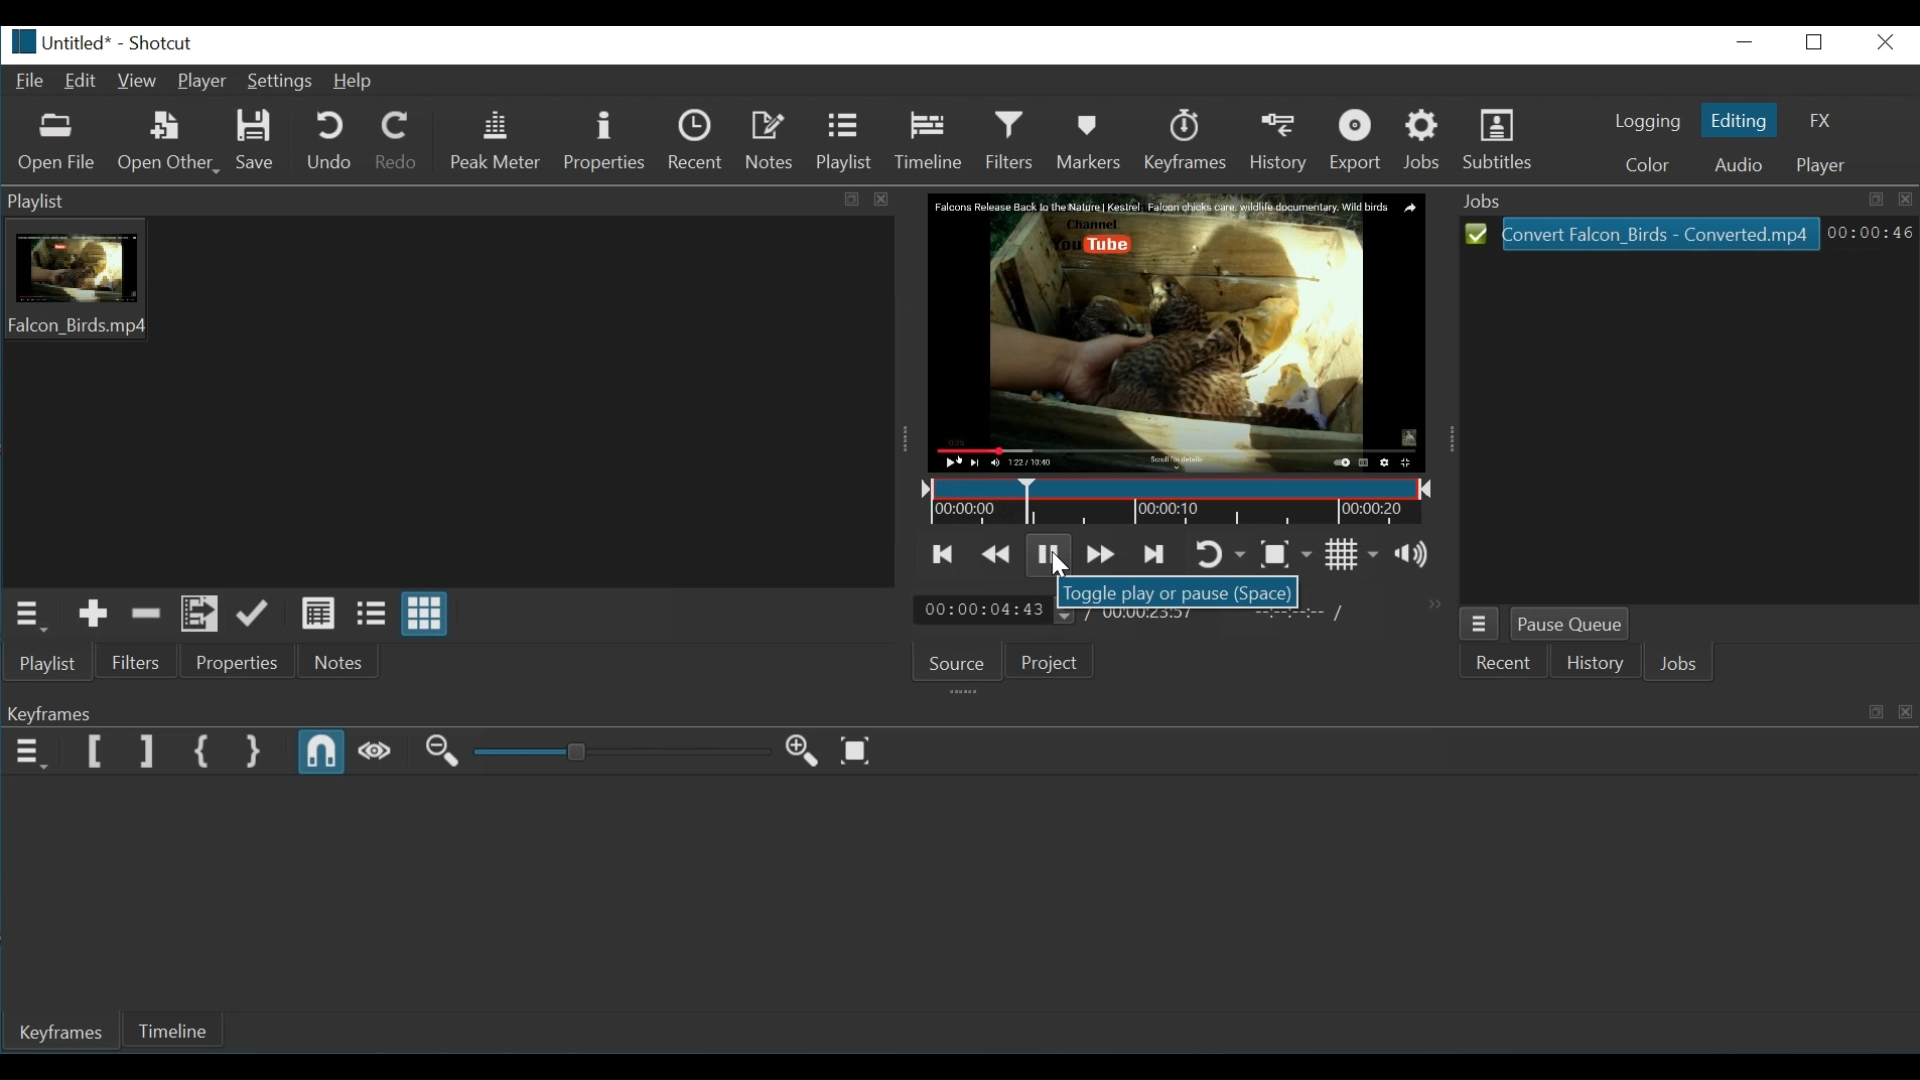  I want to click on Filters, so click(136, 662).